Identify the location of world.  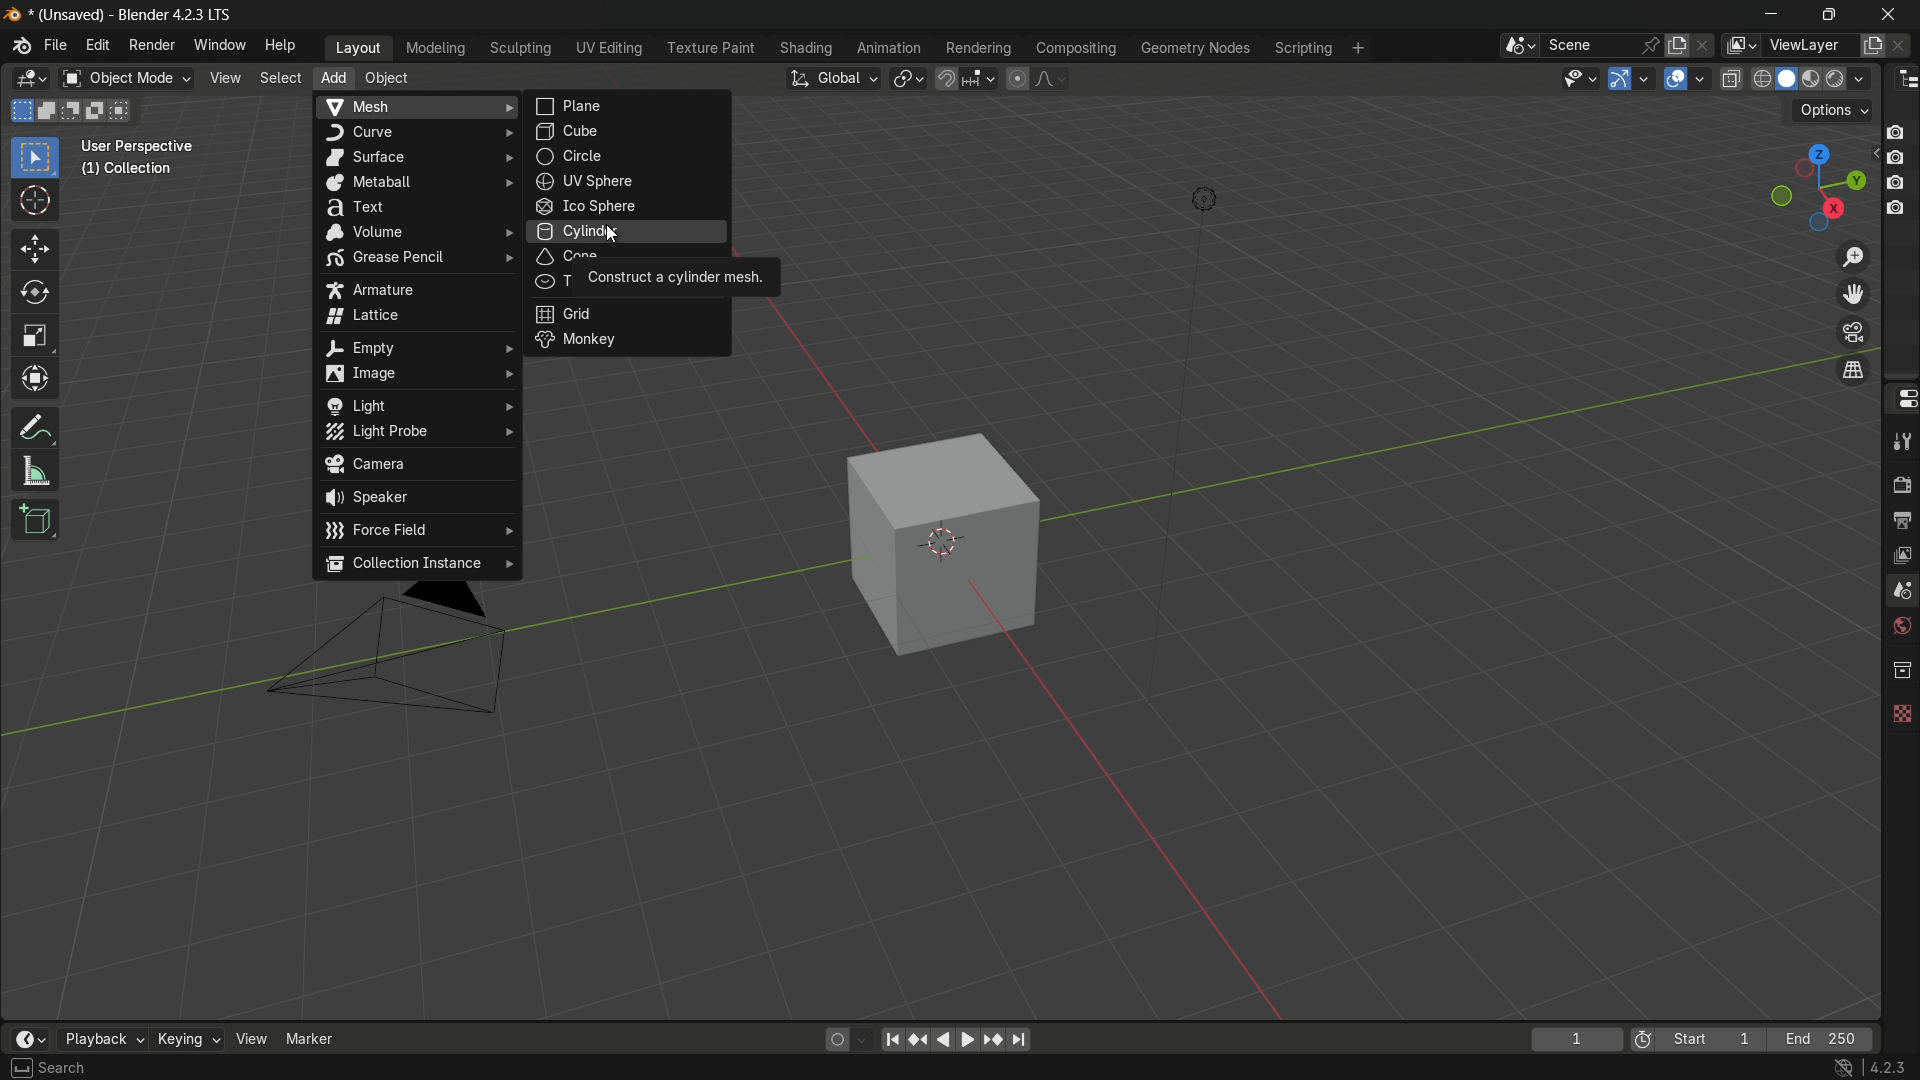
(1900, 628).